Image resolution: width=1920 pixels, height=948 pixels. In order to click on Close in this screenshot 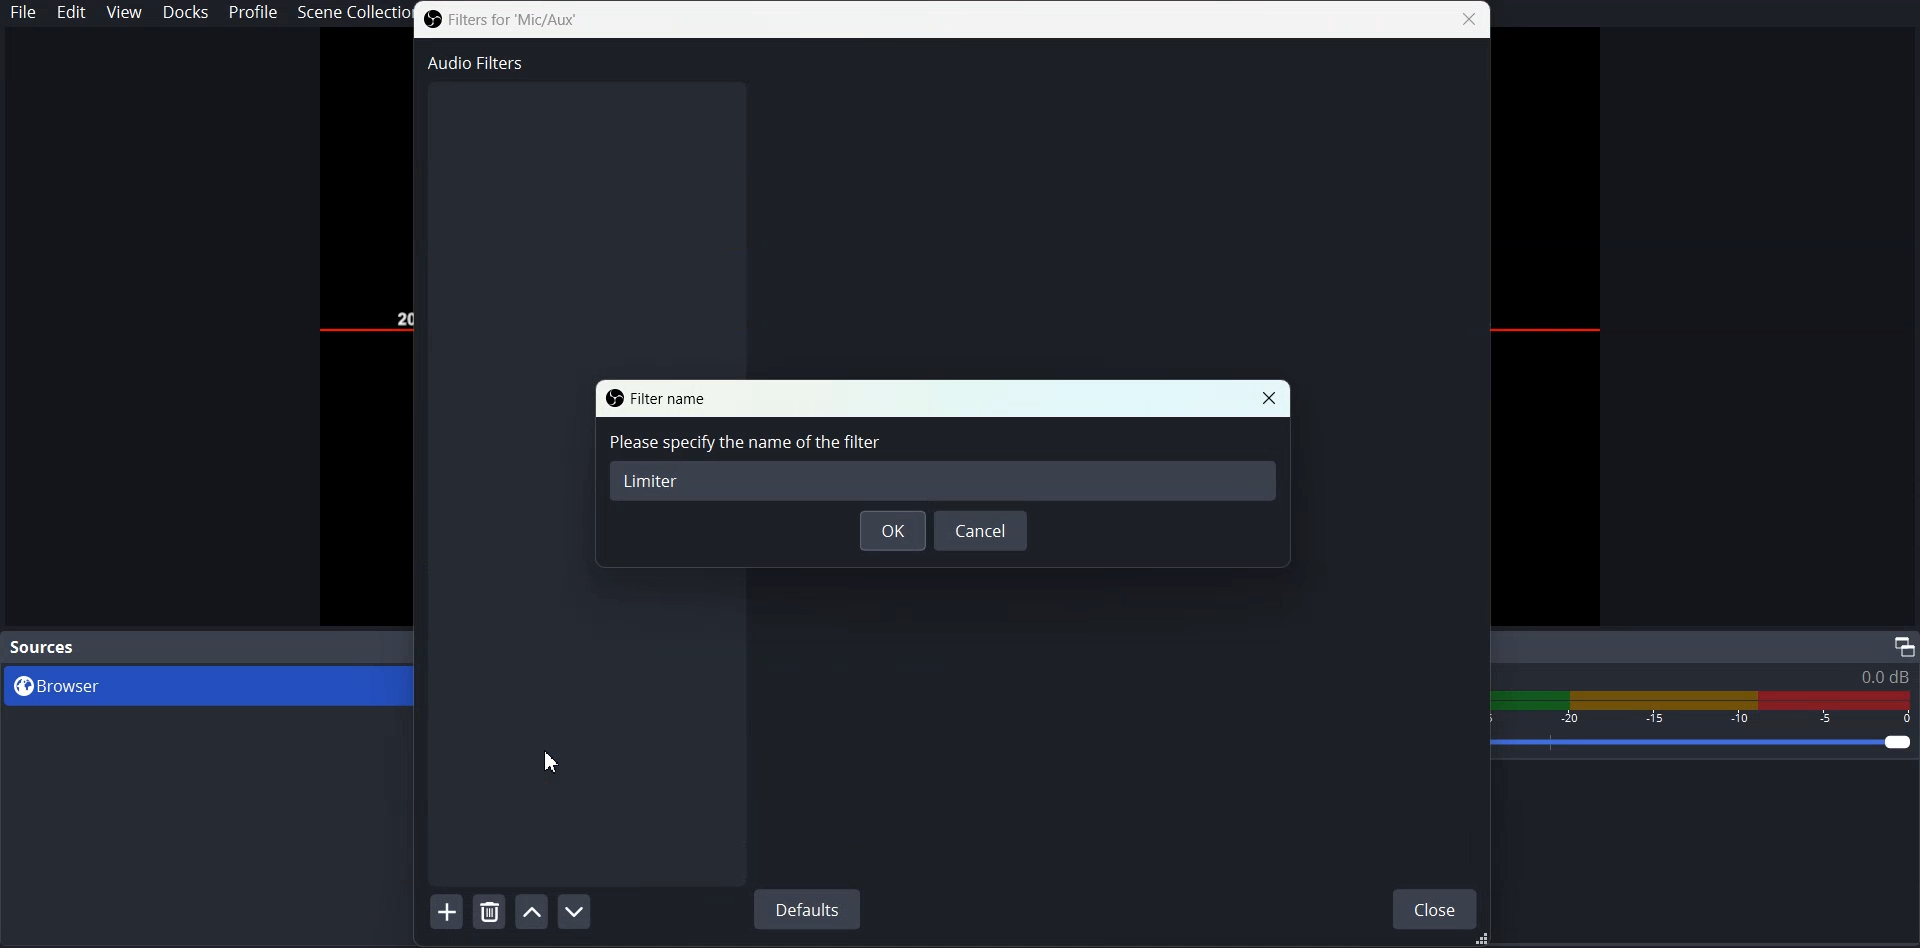, I will do `click(1269, 398)`.